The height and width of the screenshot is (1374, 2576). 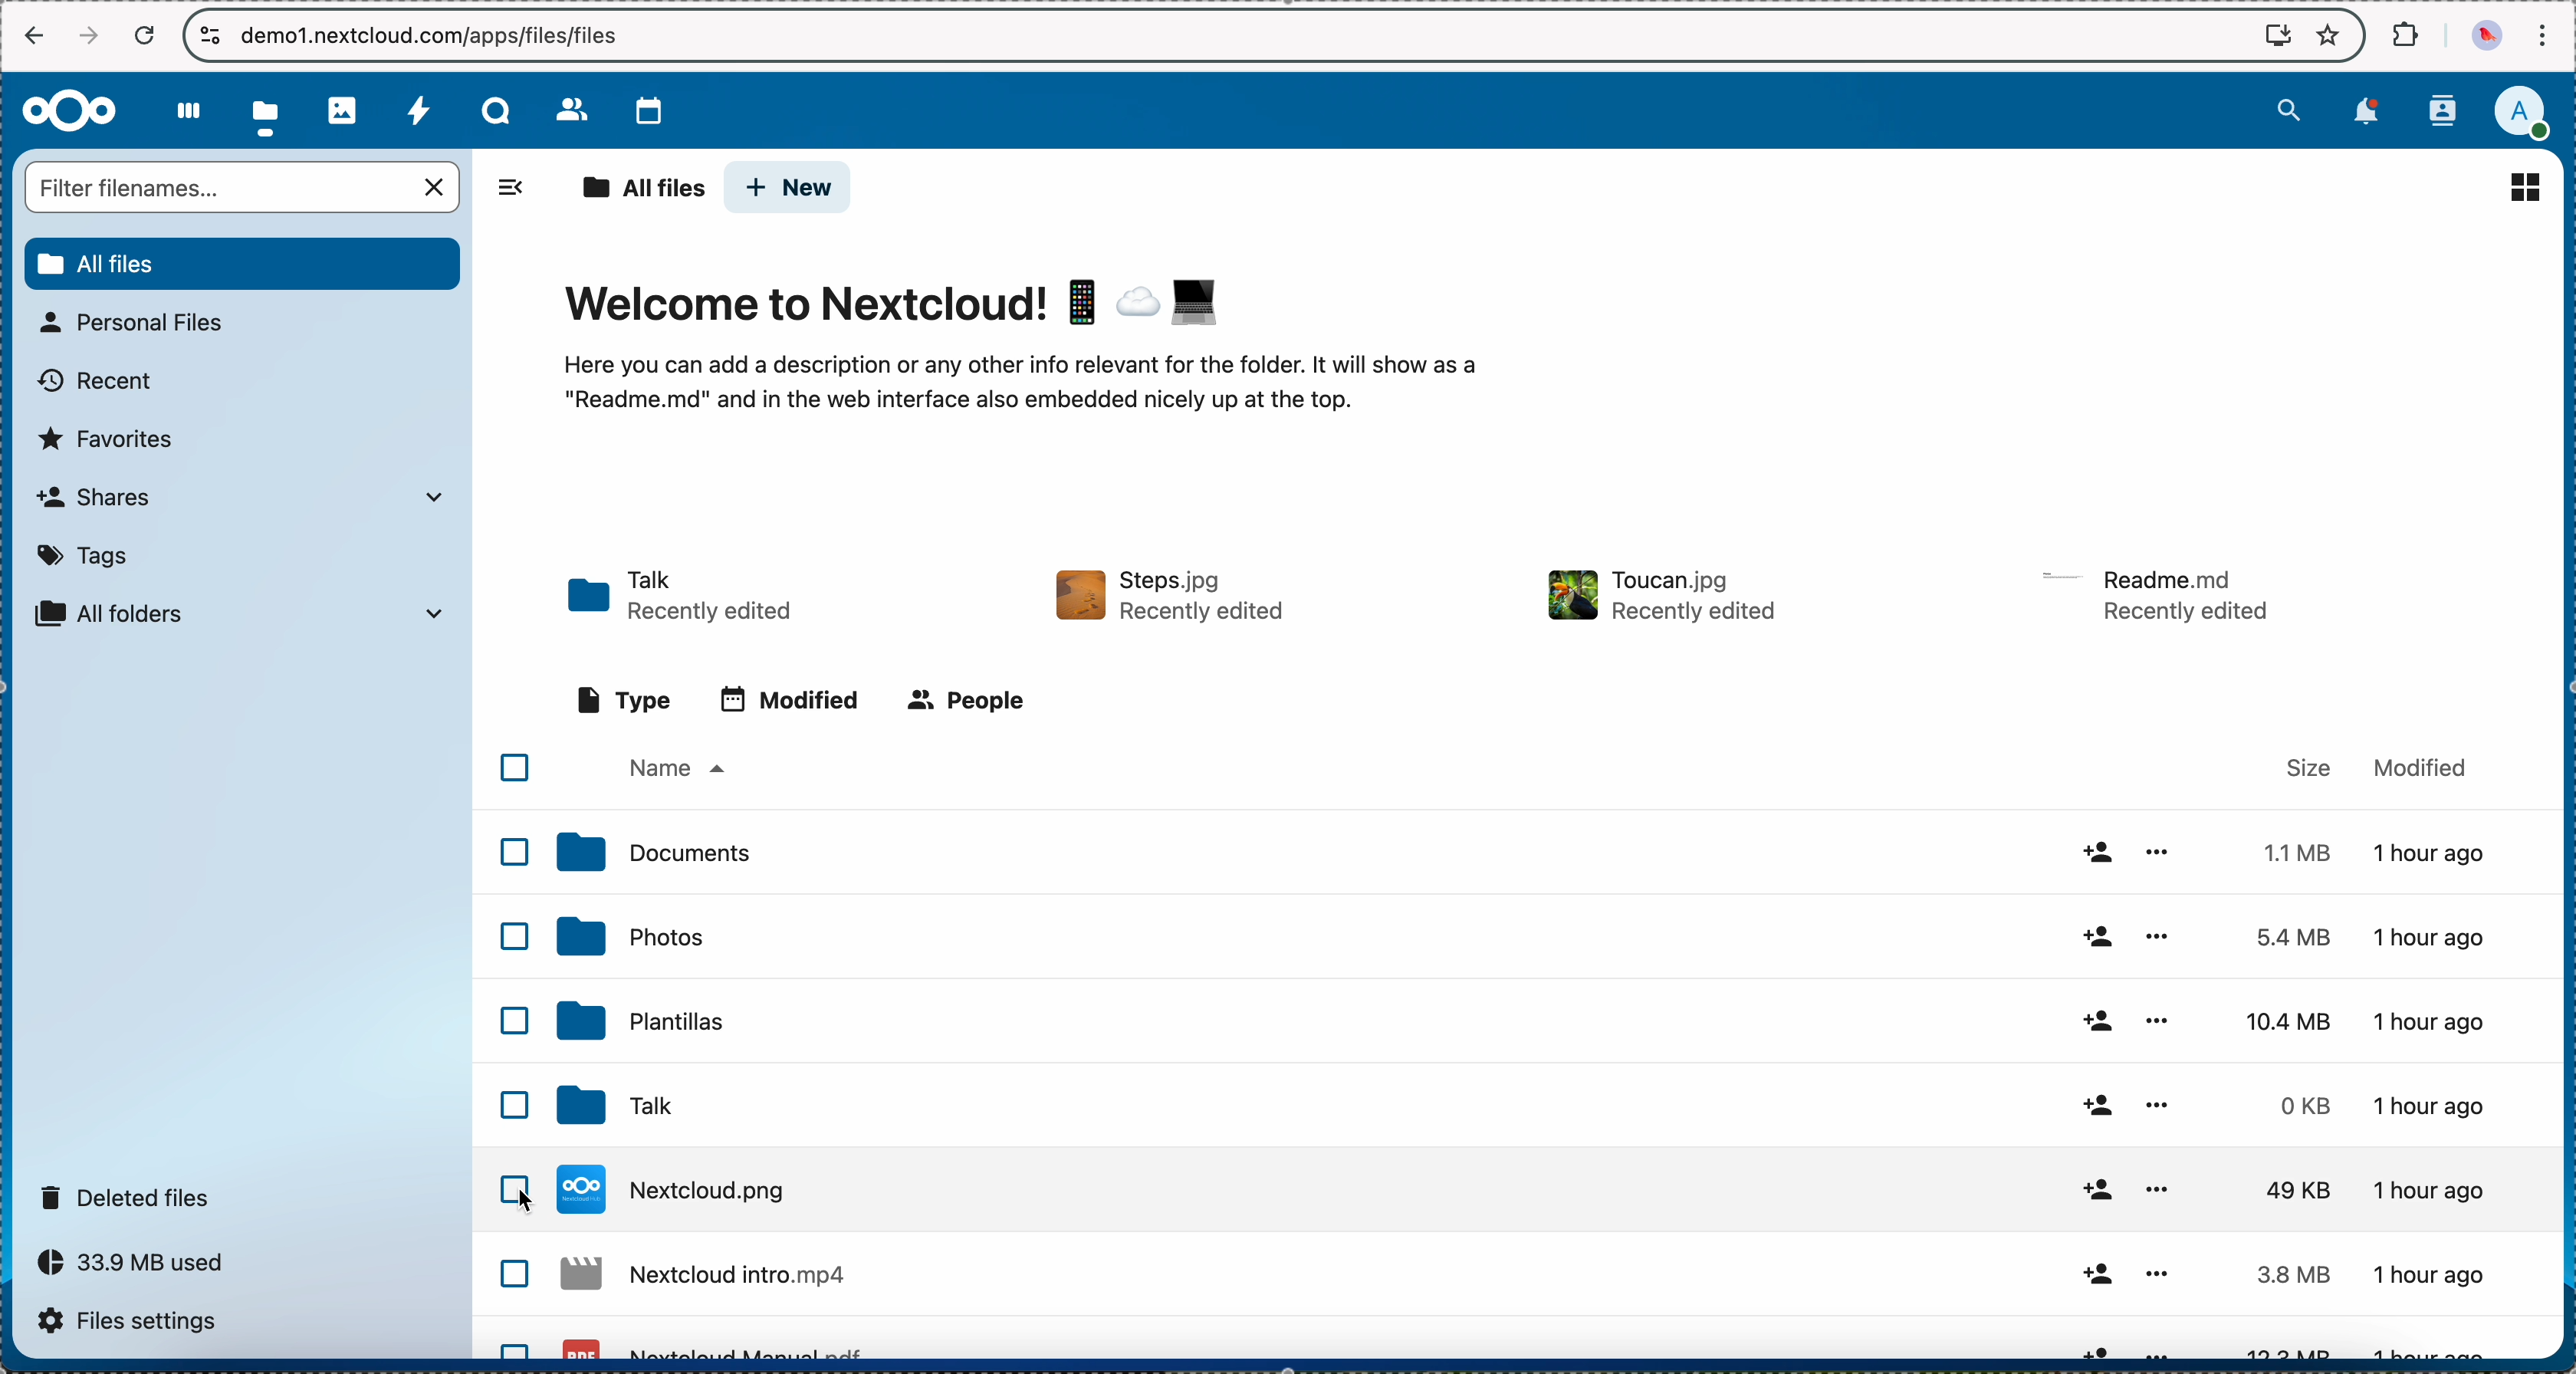 What do you see at coordinates (625, 697) in the screenshot?
I see `type` at bounding box center [625, 697].